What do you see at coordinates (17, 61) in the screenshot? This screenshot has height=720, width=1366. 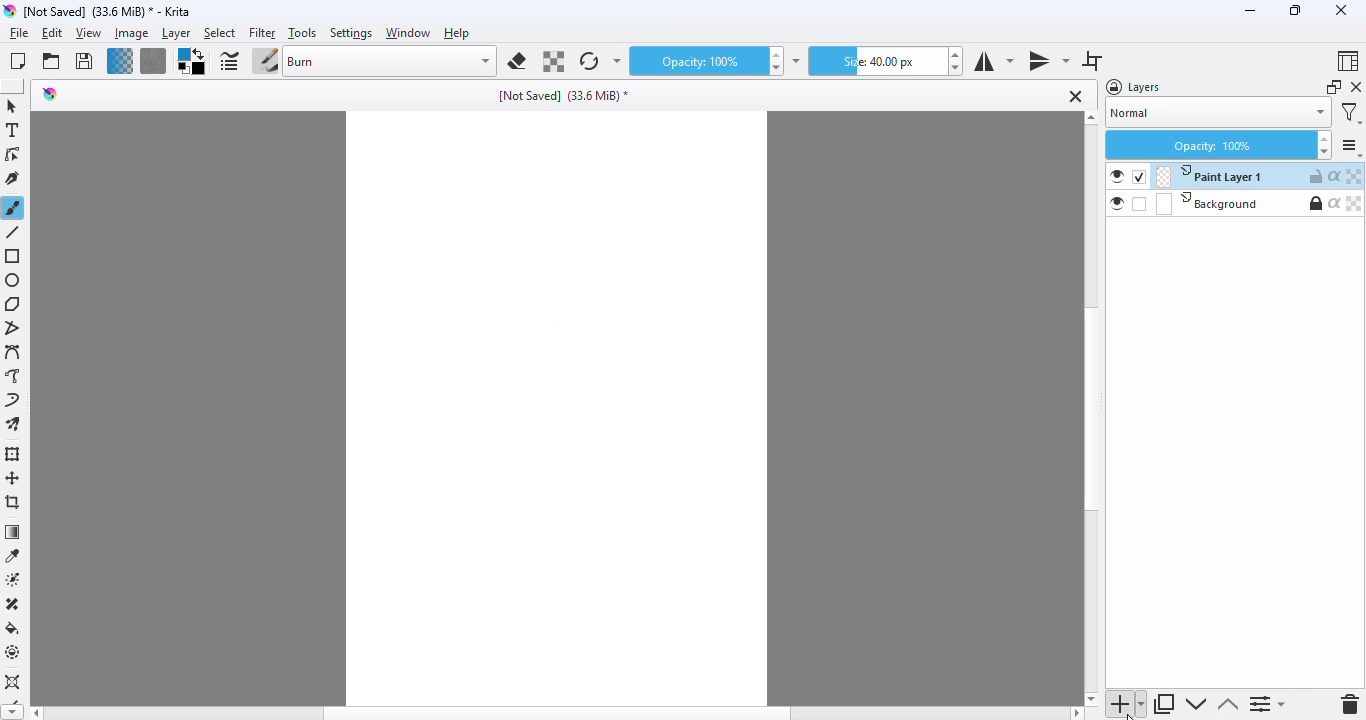 I see `create new document` at bounding box center [17, 61].